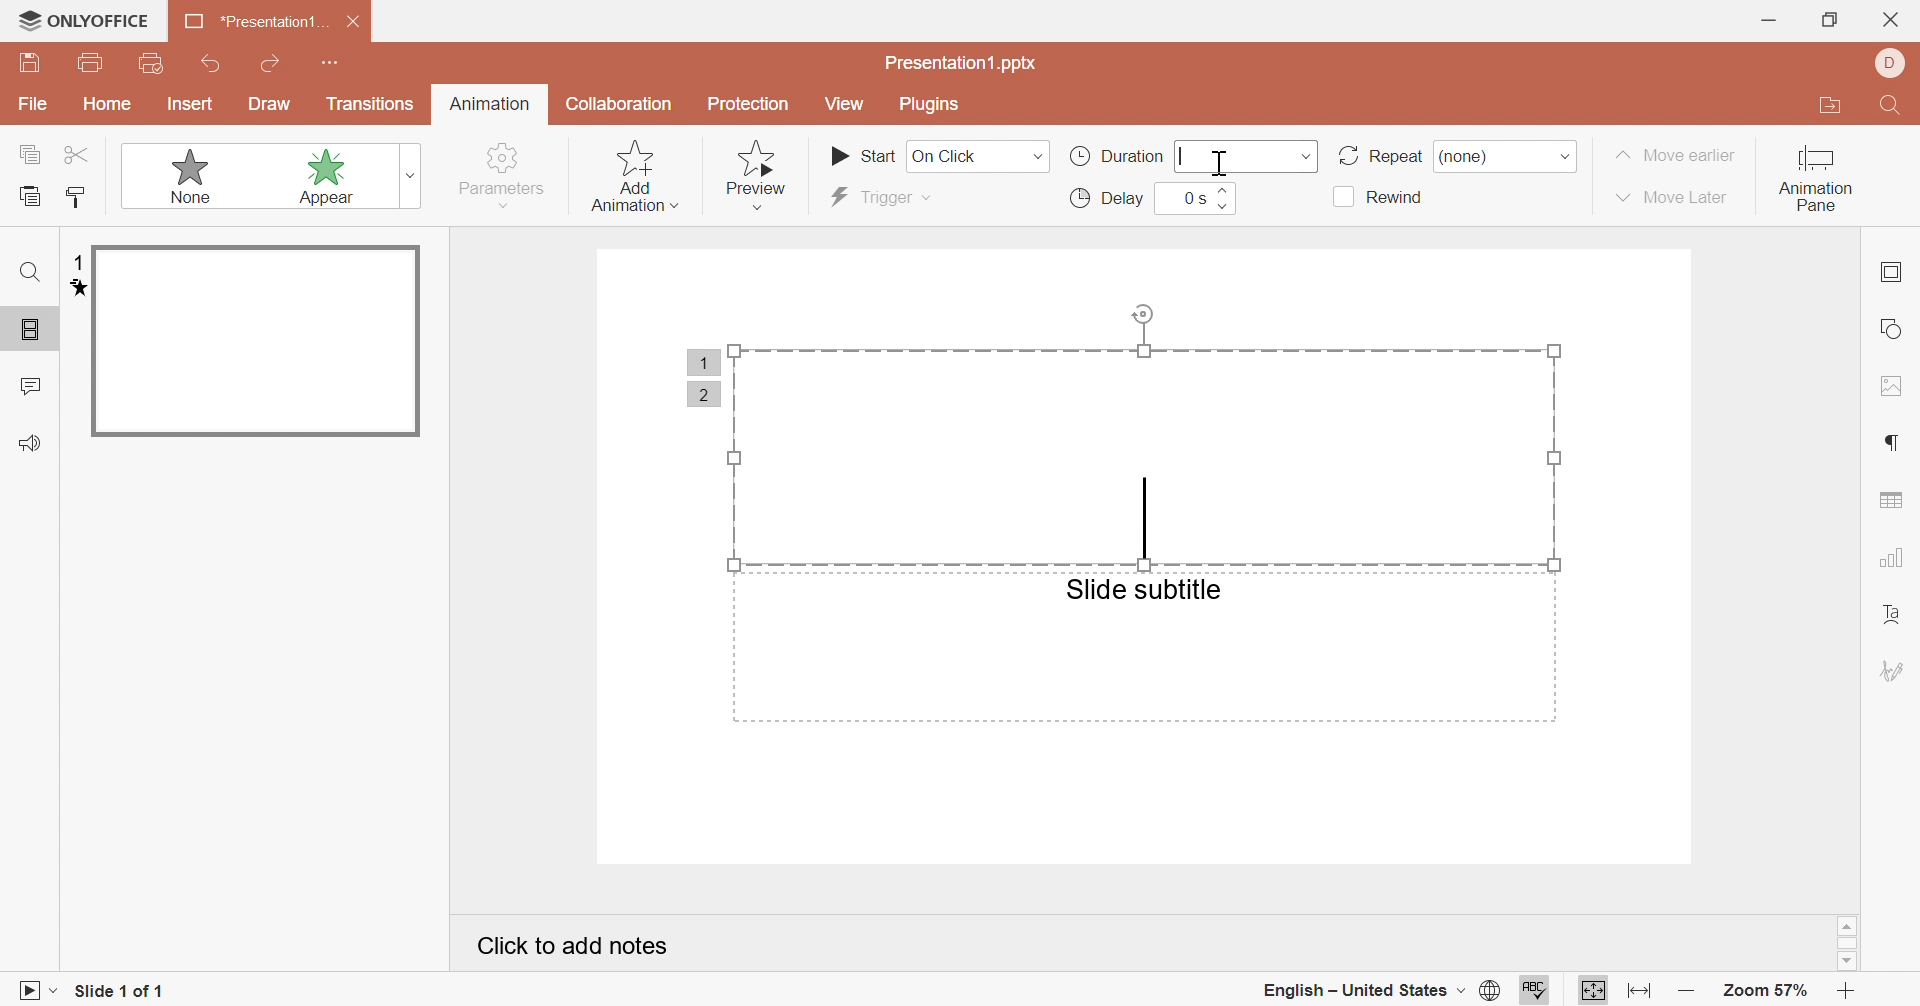 Image resolution: width=1920 pixels, height=1006 pixels. I want to click on protection, so click(747, 105).